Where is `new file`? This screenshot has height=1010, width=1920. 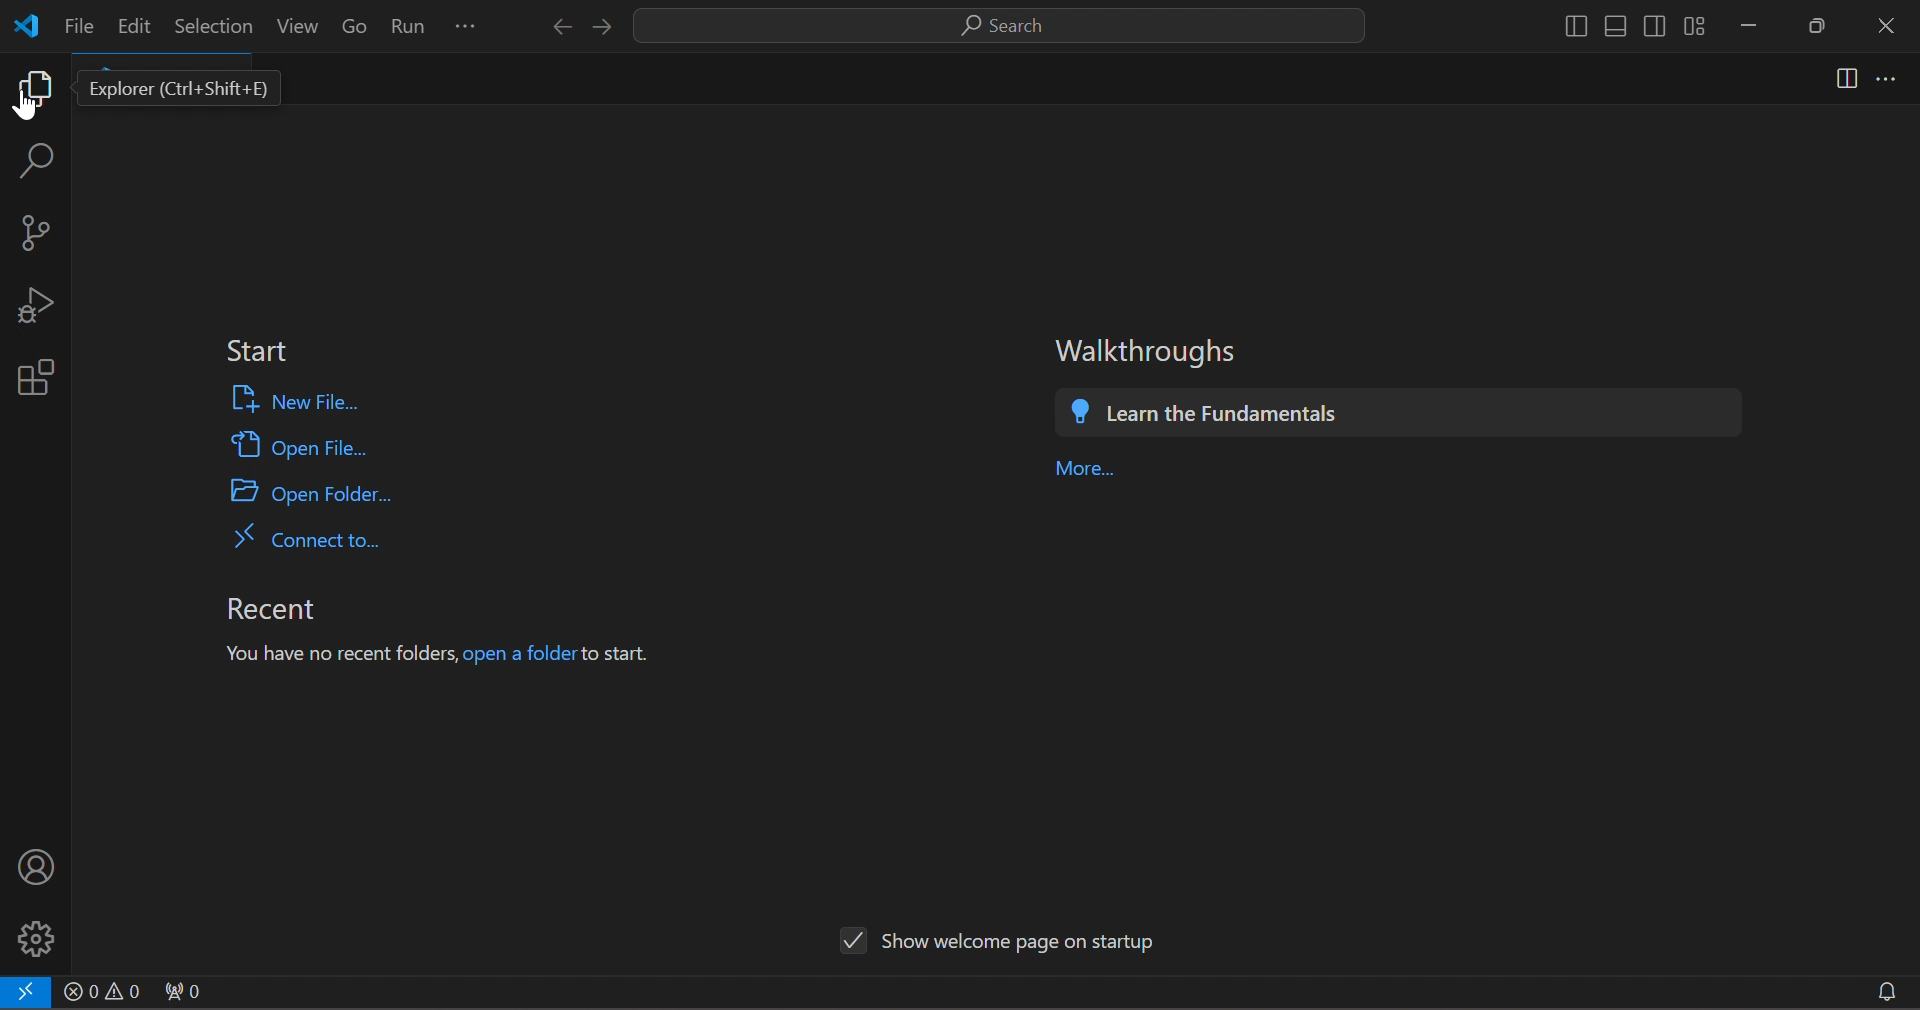
new file is located at coordinates (316, 401).